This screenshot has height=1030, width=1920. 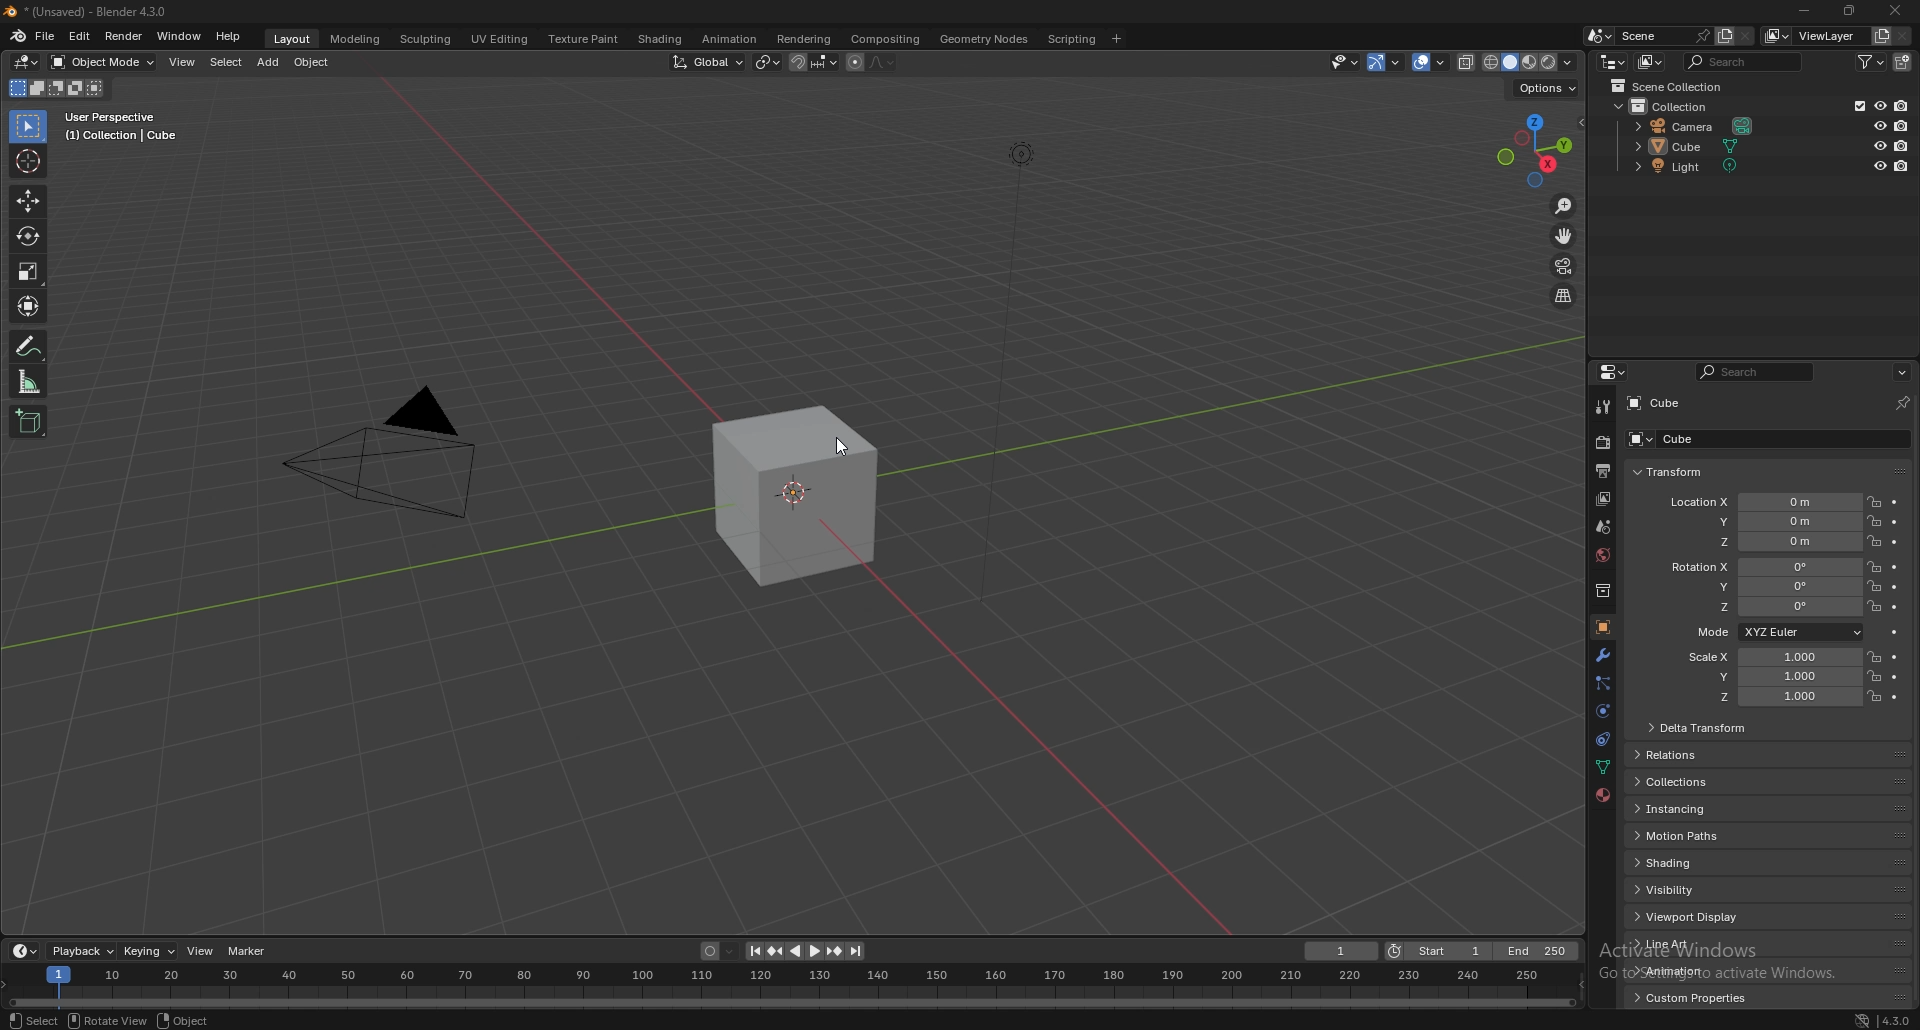 I want to click on resize, so click(x=1850, y=11).